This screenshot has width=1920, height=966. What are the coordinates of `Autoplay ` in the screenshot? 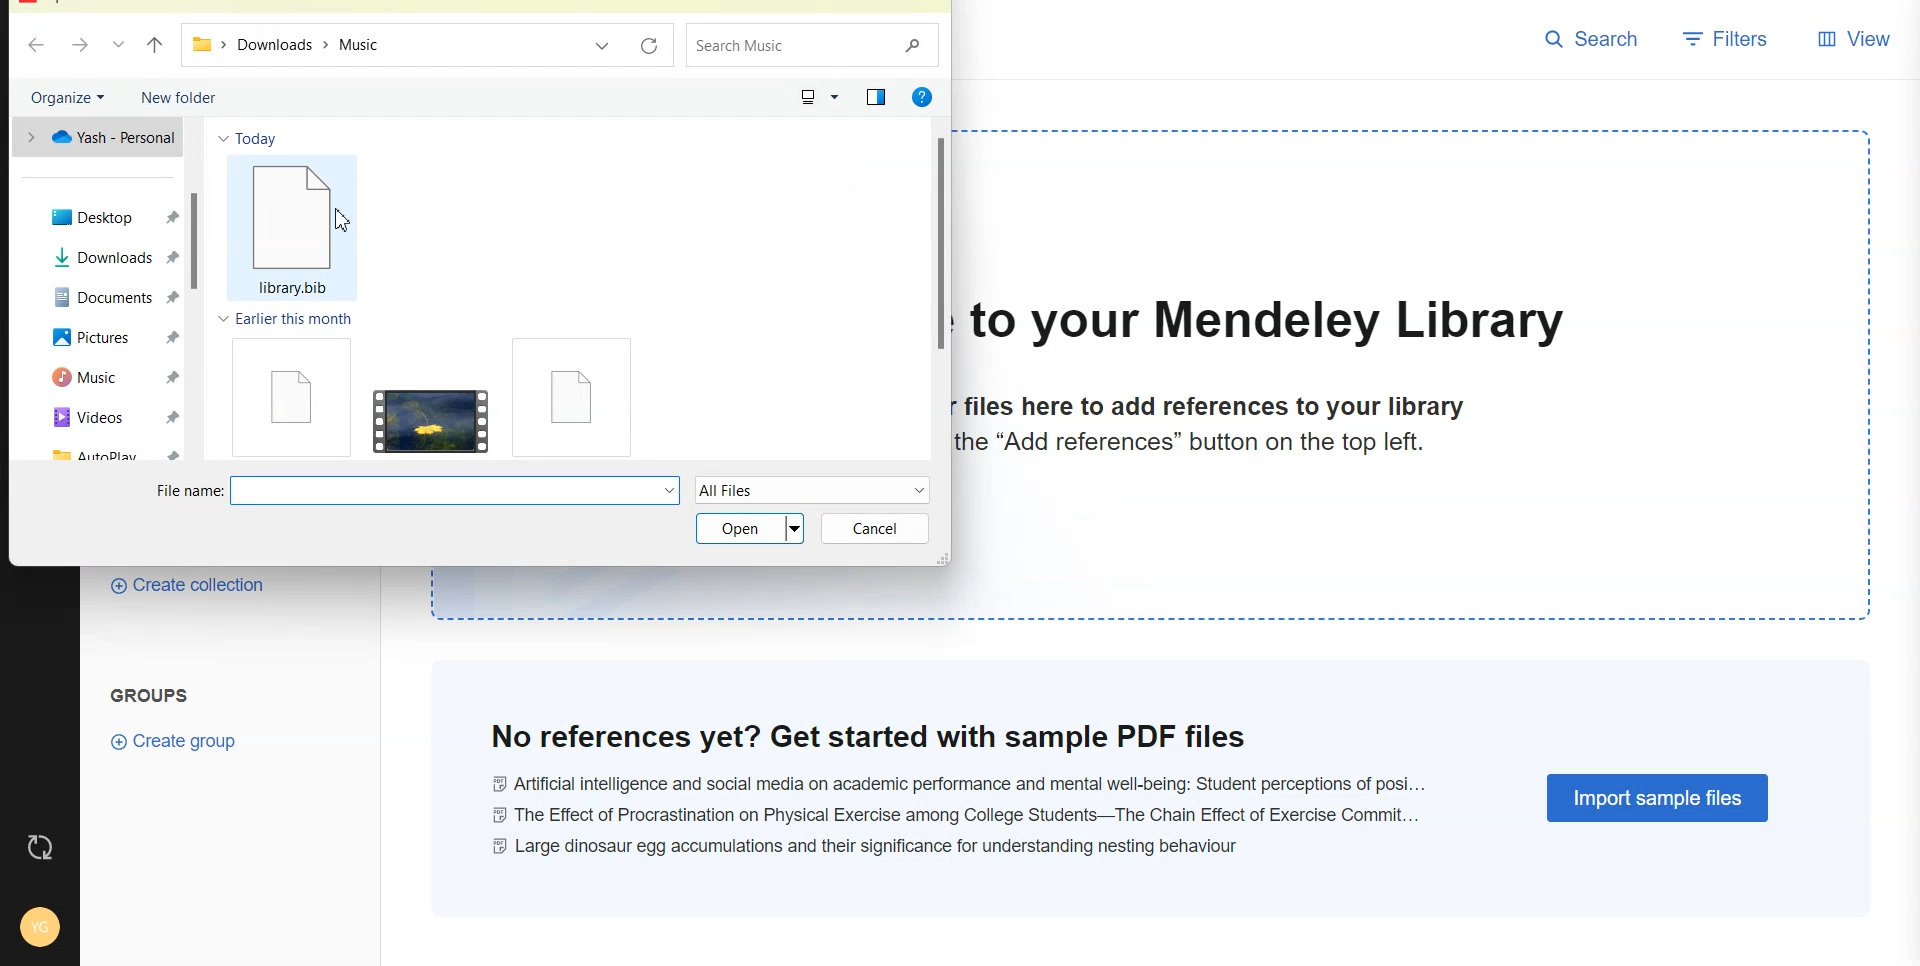 It's located at (98, 450).